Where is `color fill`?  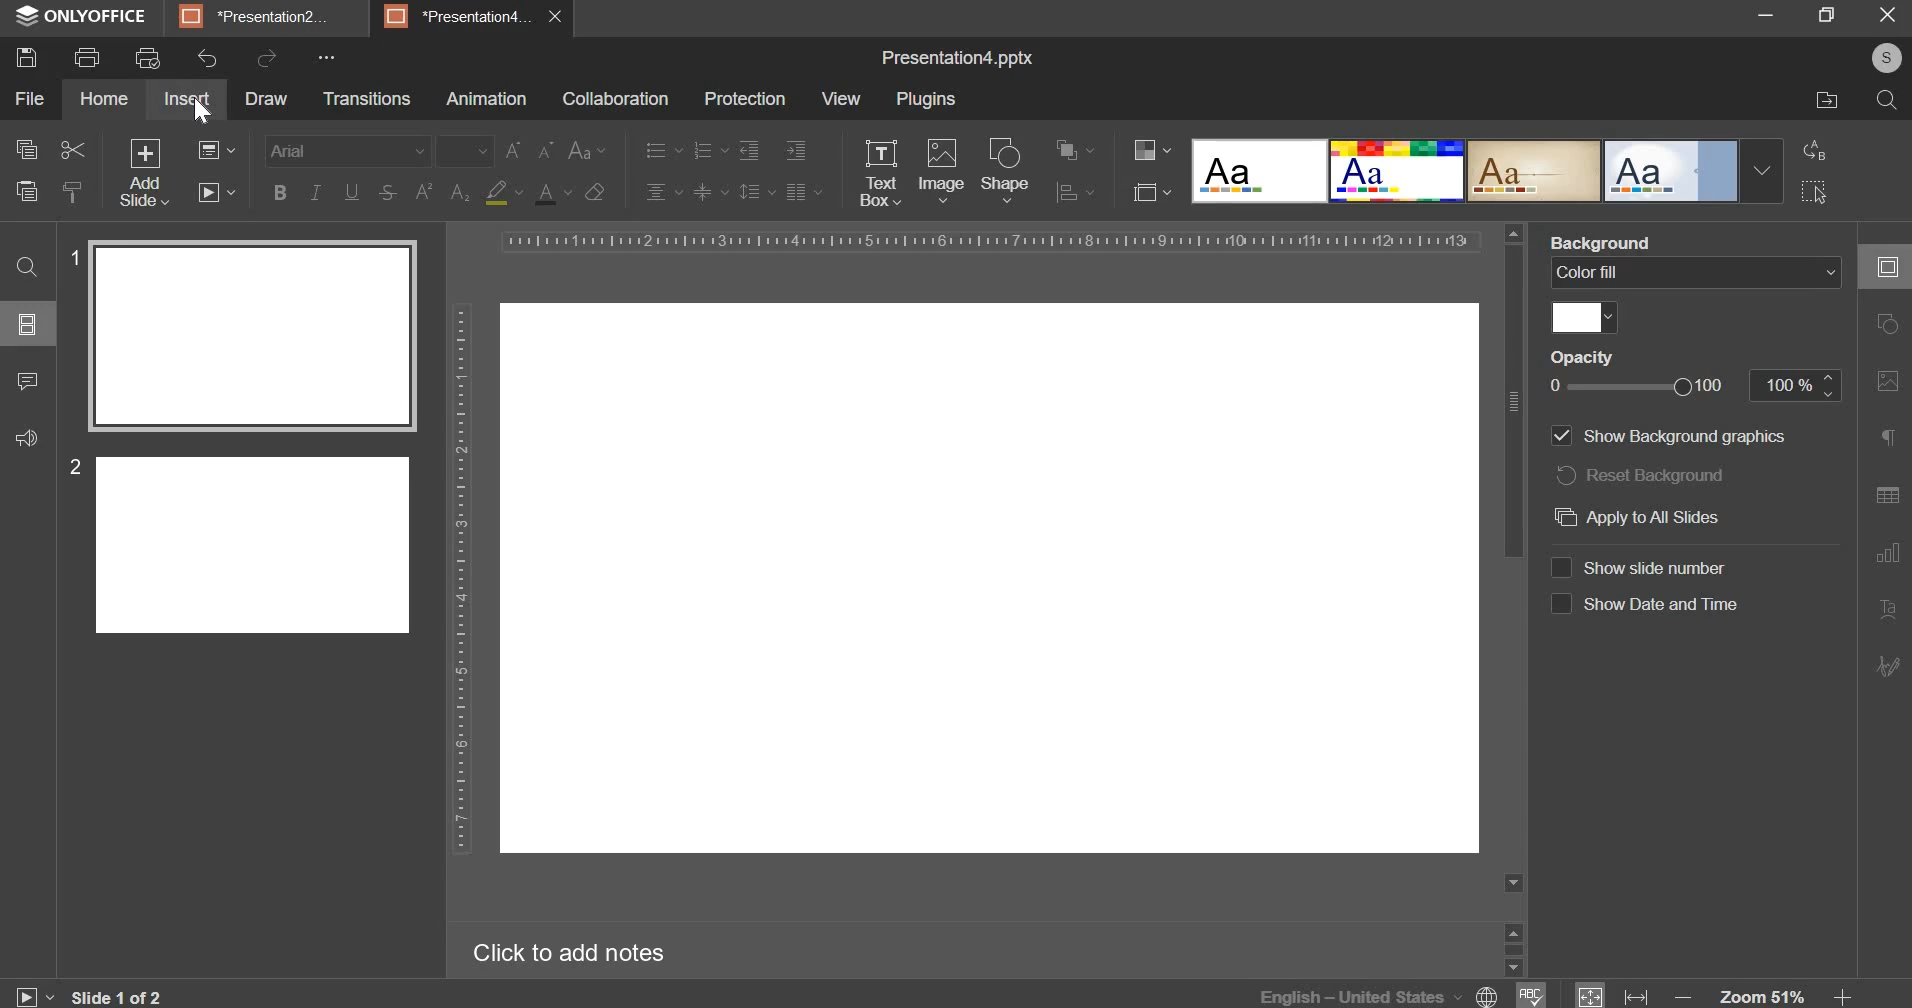 color fill is located at coordinates (1578, 315).